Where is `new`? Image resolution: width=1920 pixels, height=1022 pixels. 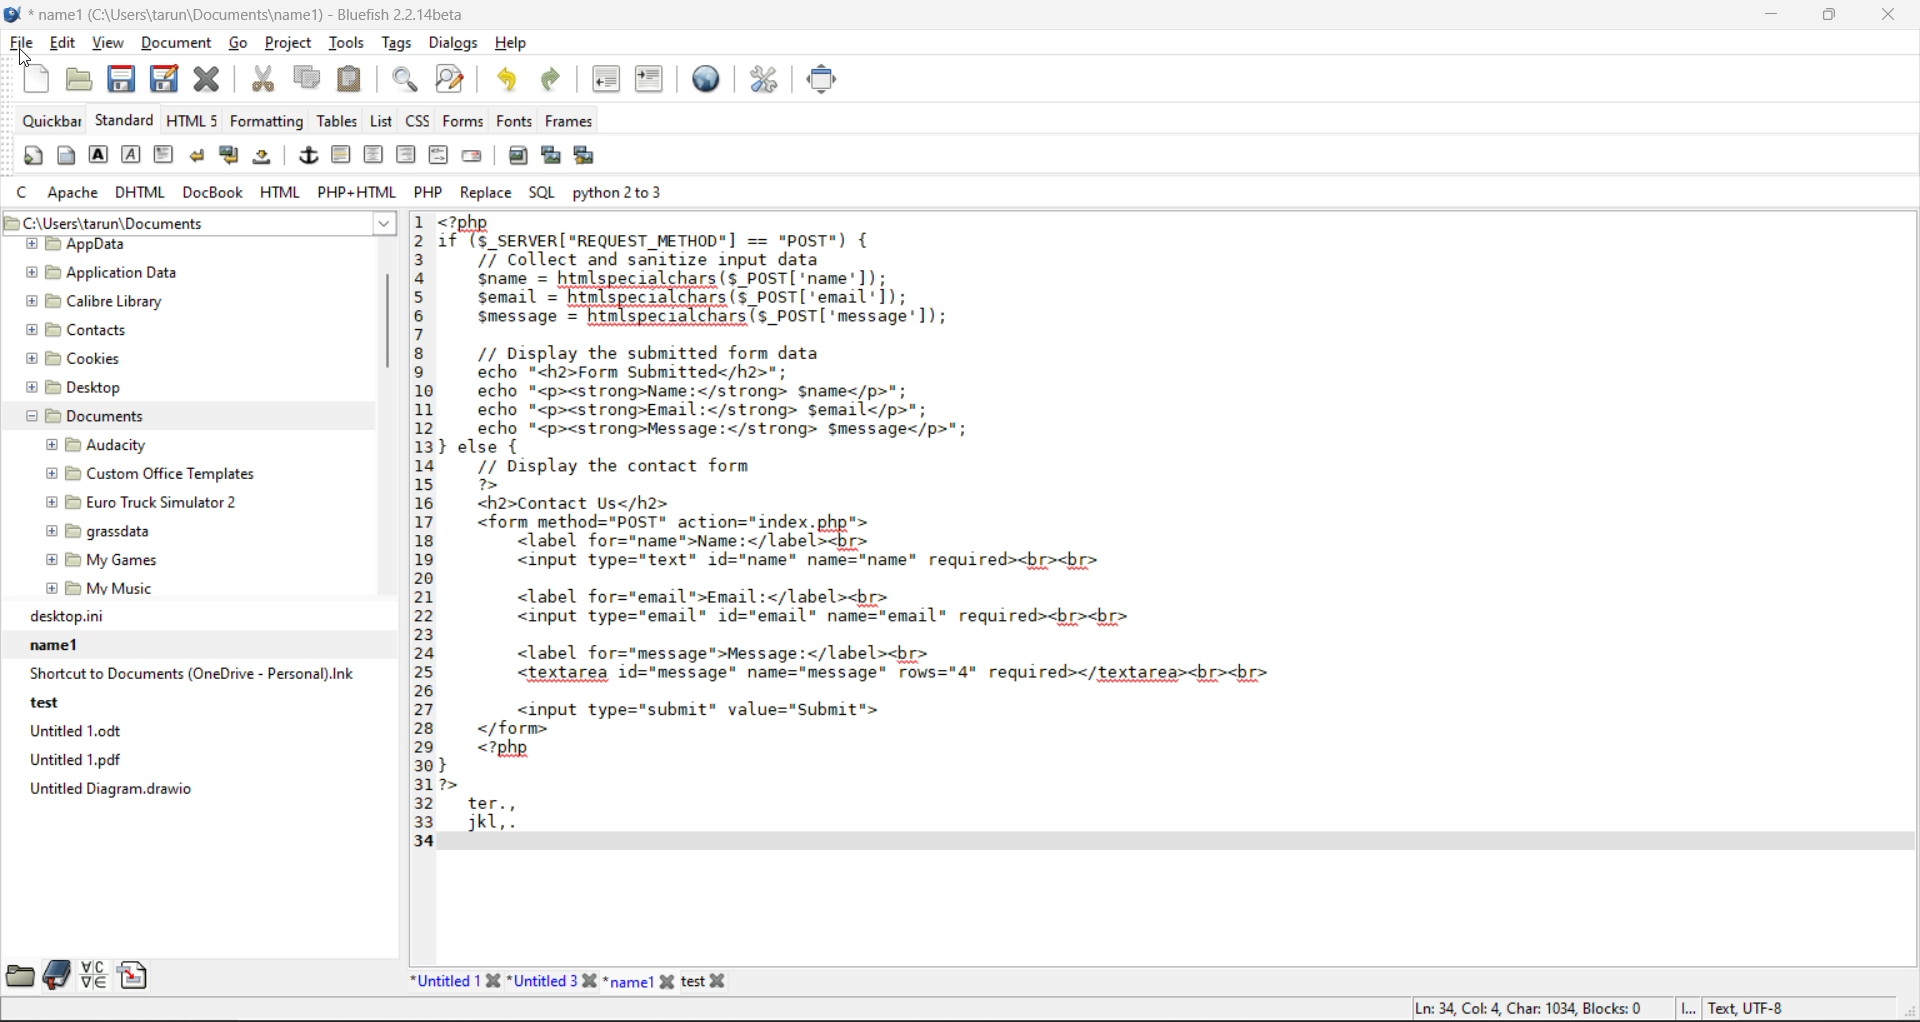
new is located at coordinates (39, 78).